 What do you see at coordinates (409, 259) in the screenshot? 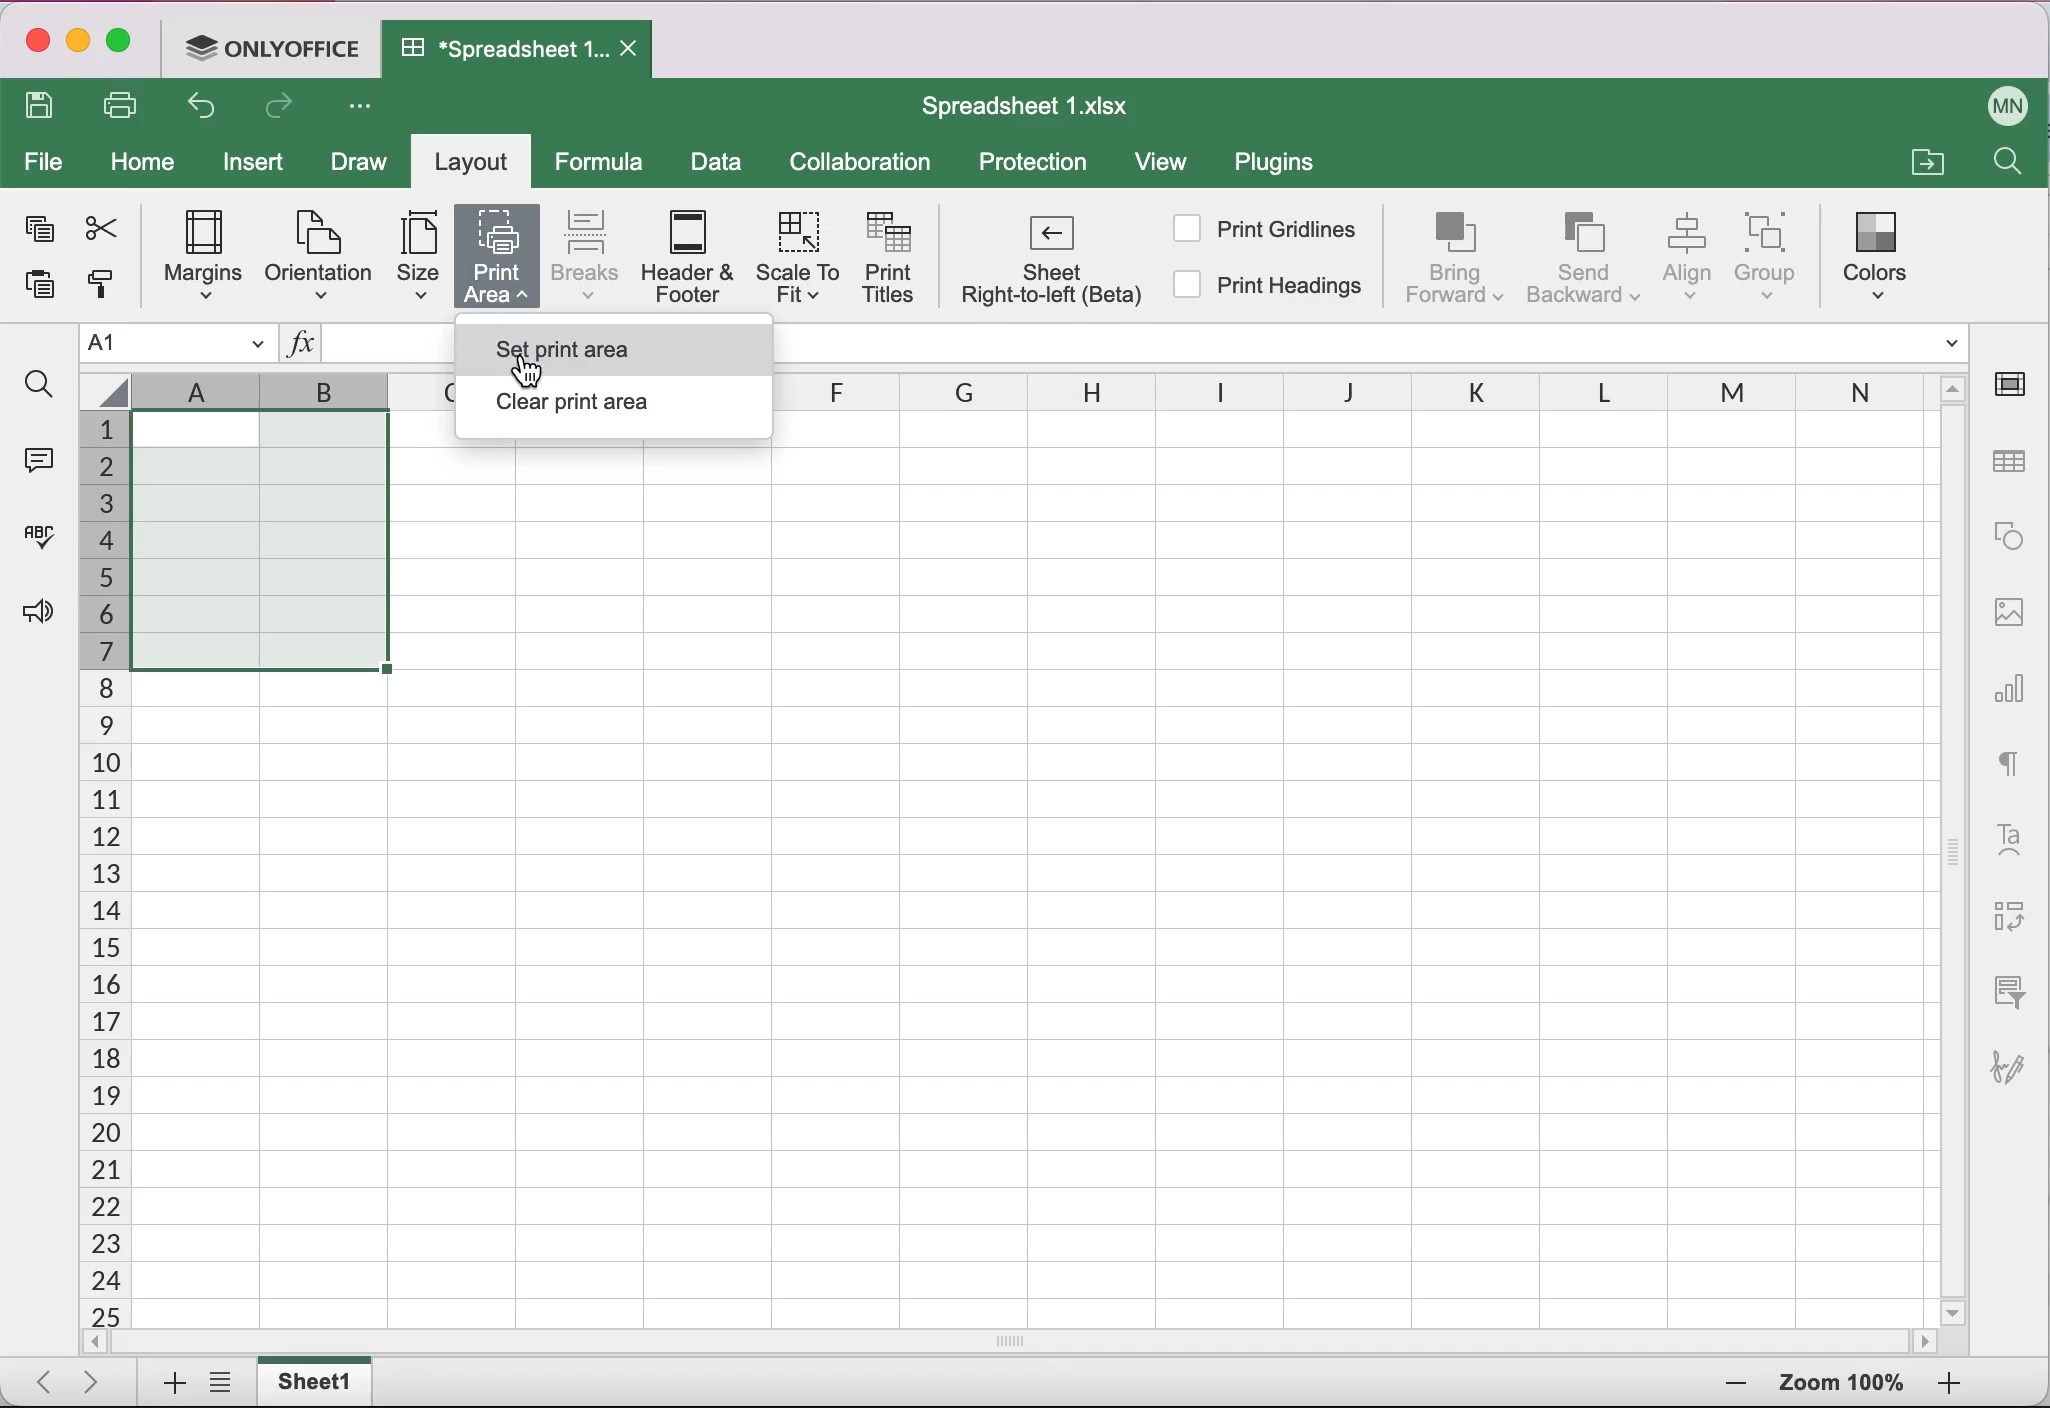
I see `Size` at bounding box center [409, 259].